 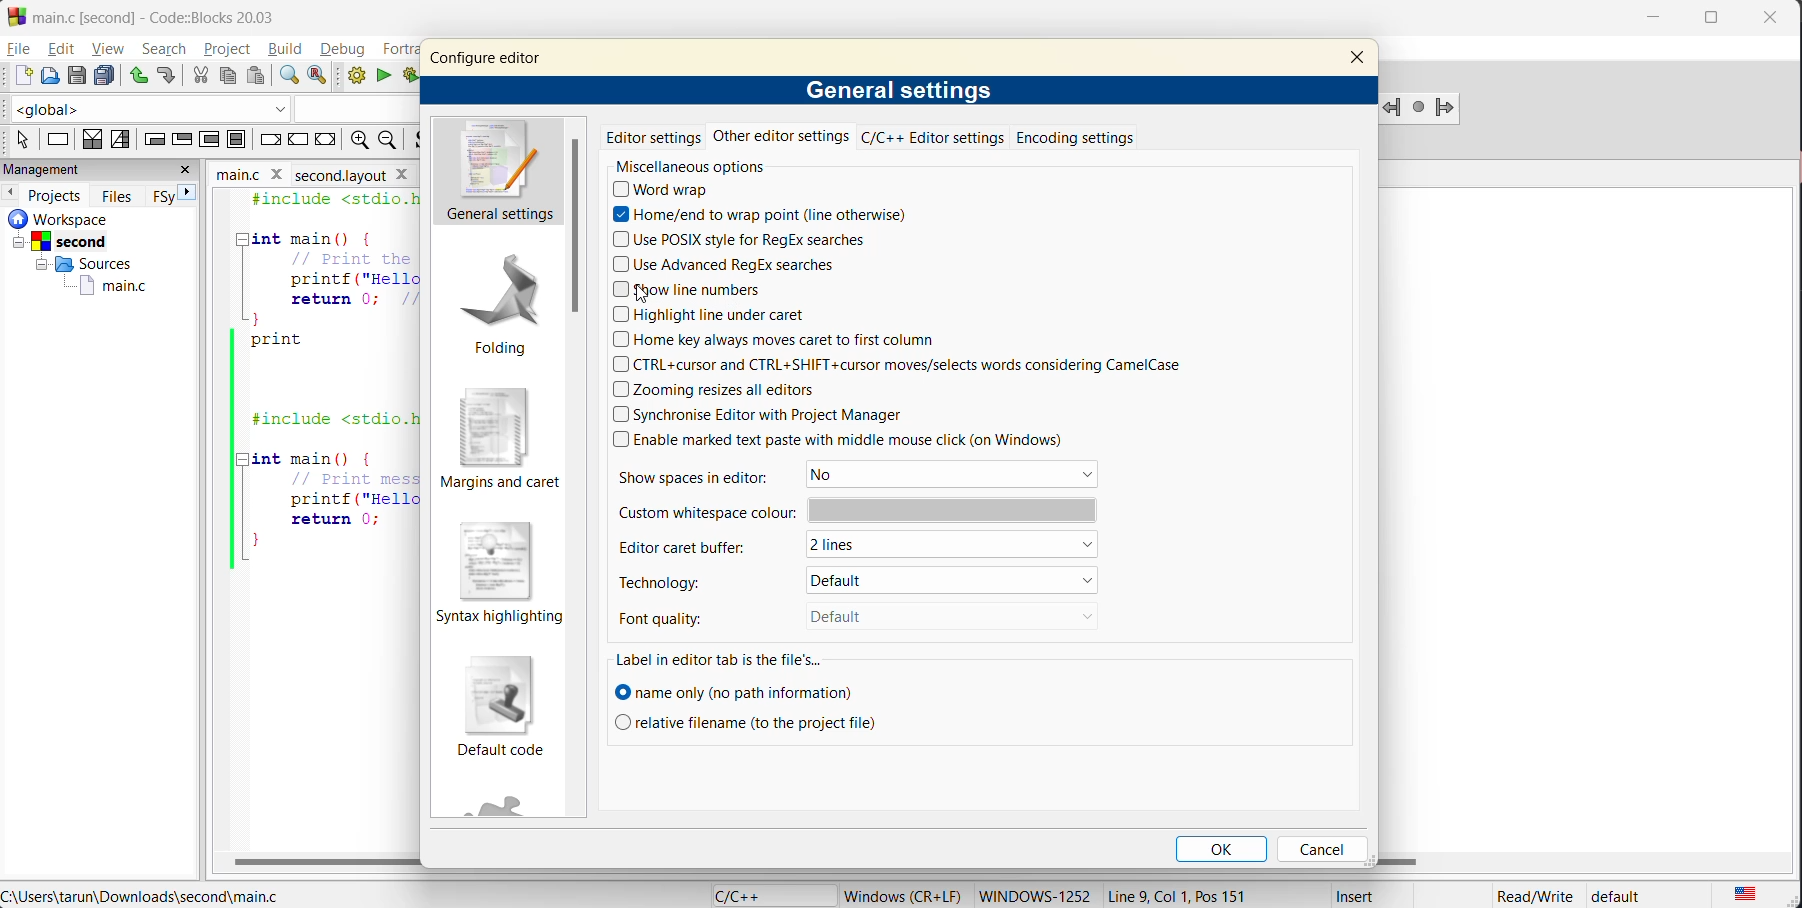 I want to click on folding, so click(x=500, y=302).